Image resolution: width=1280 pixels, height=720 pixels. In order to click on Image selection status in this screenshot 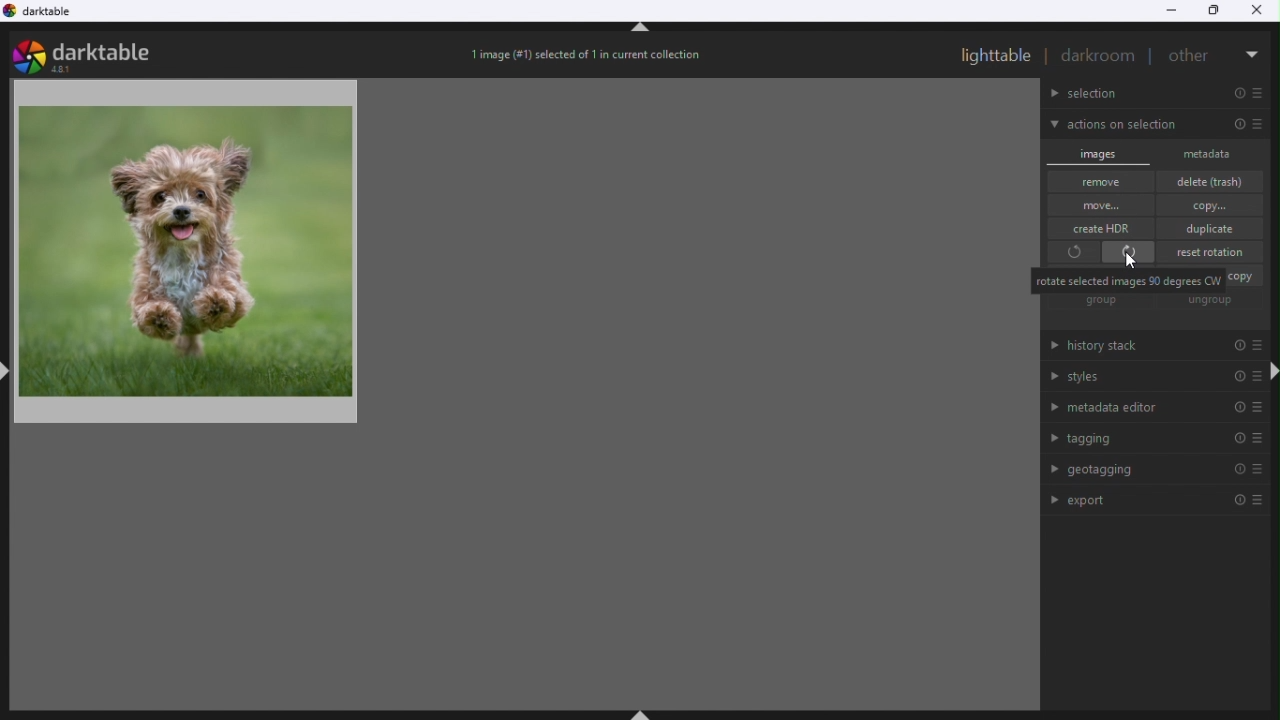, I will do `click(589, 59)`.